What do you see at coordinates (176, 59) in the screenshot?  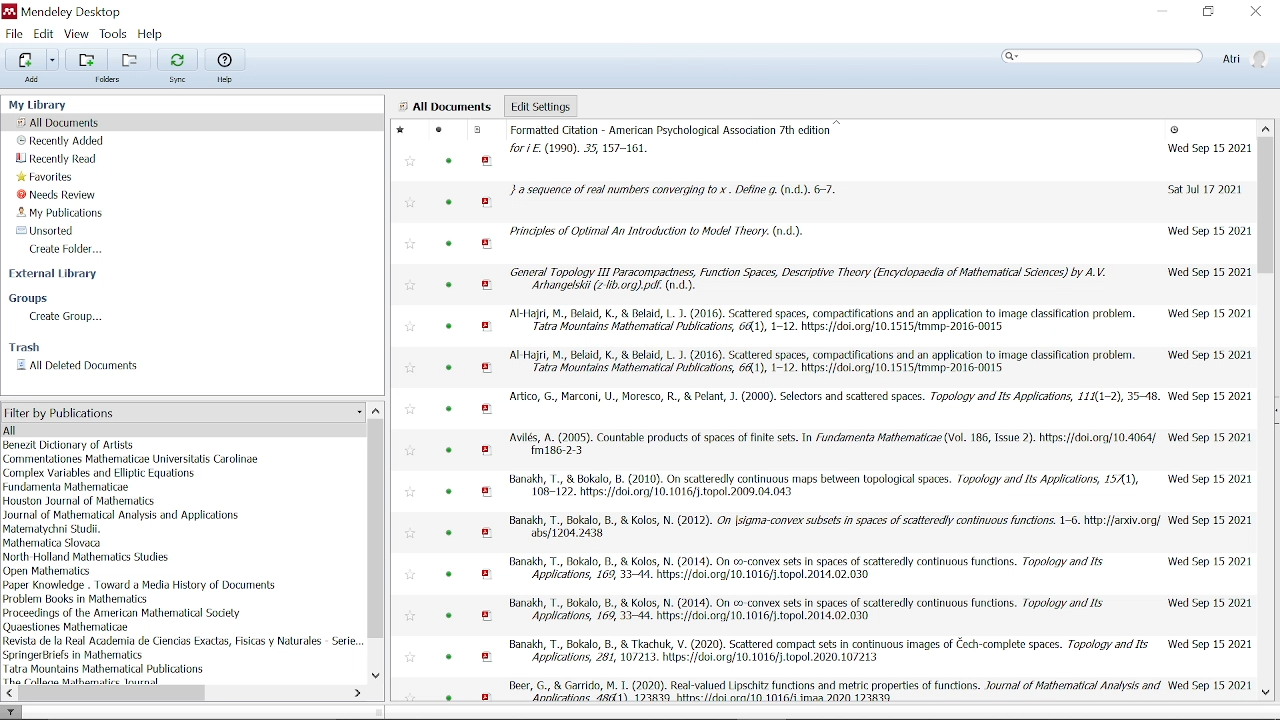 I see `Sync` at bounding box center [176, 59].